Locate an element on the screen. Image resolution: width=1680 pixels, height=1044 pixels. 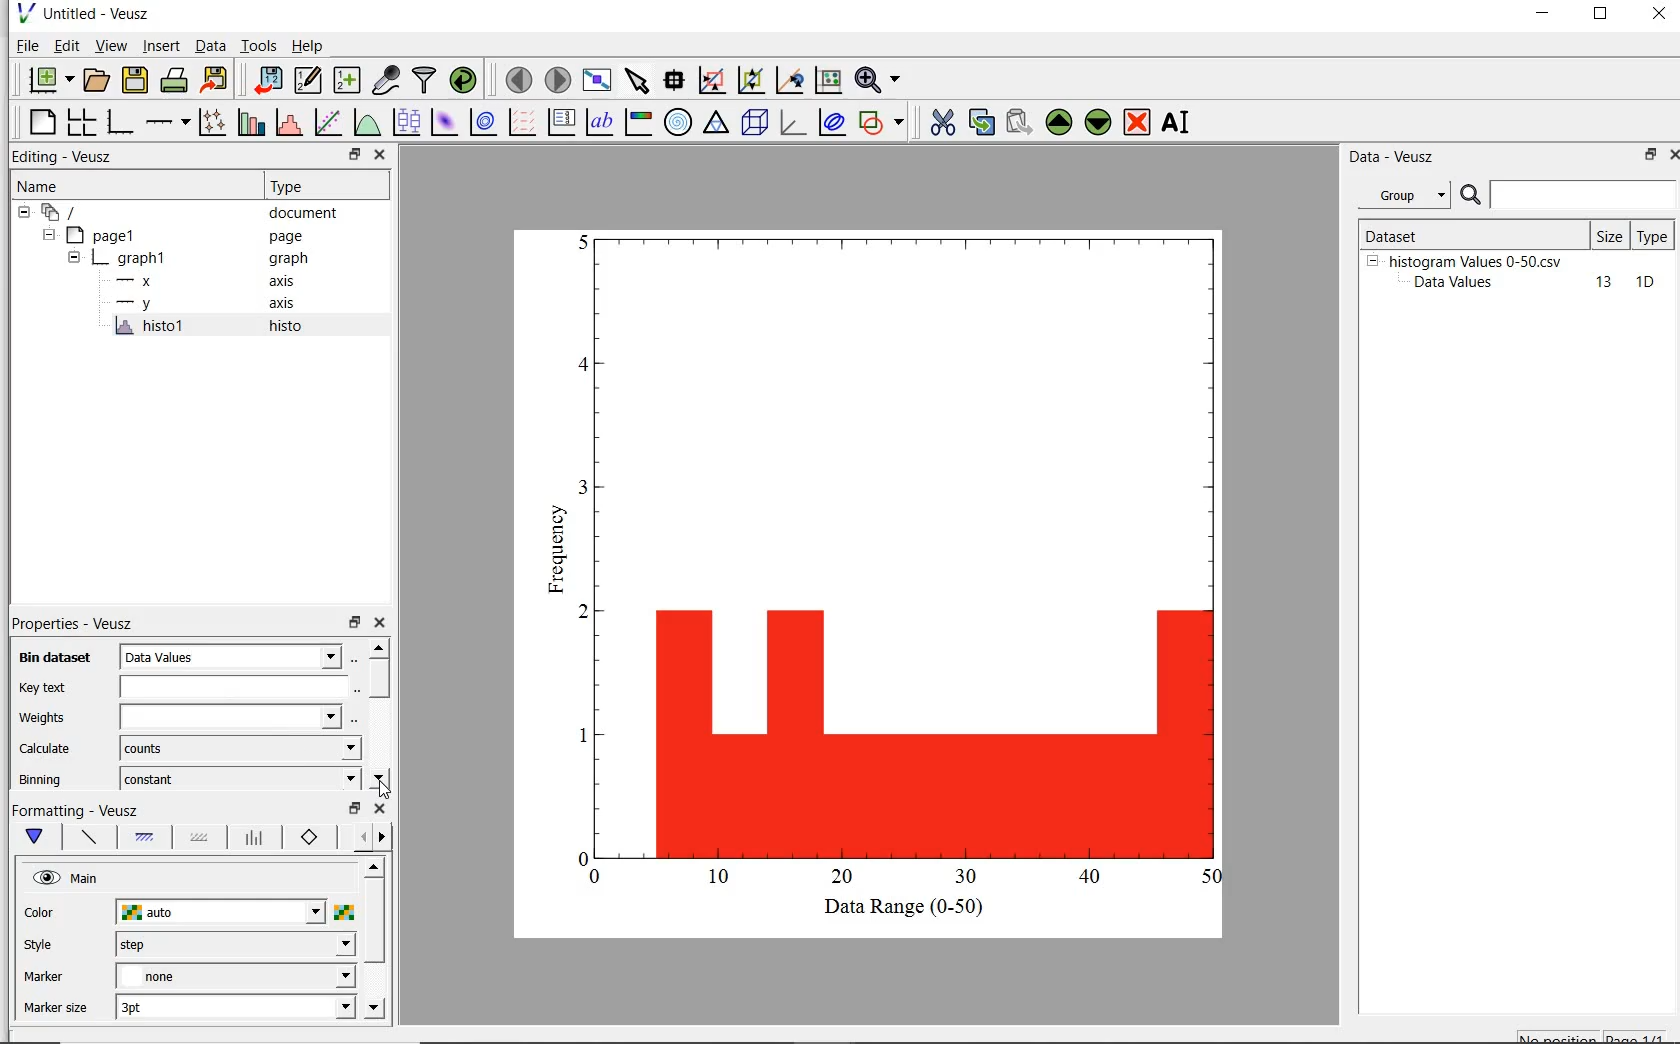
move up is located at coordinates (378, 647).